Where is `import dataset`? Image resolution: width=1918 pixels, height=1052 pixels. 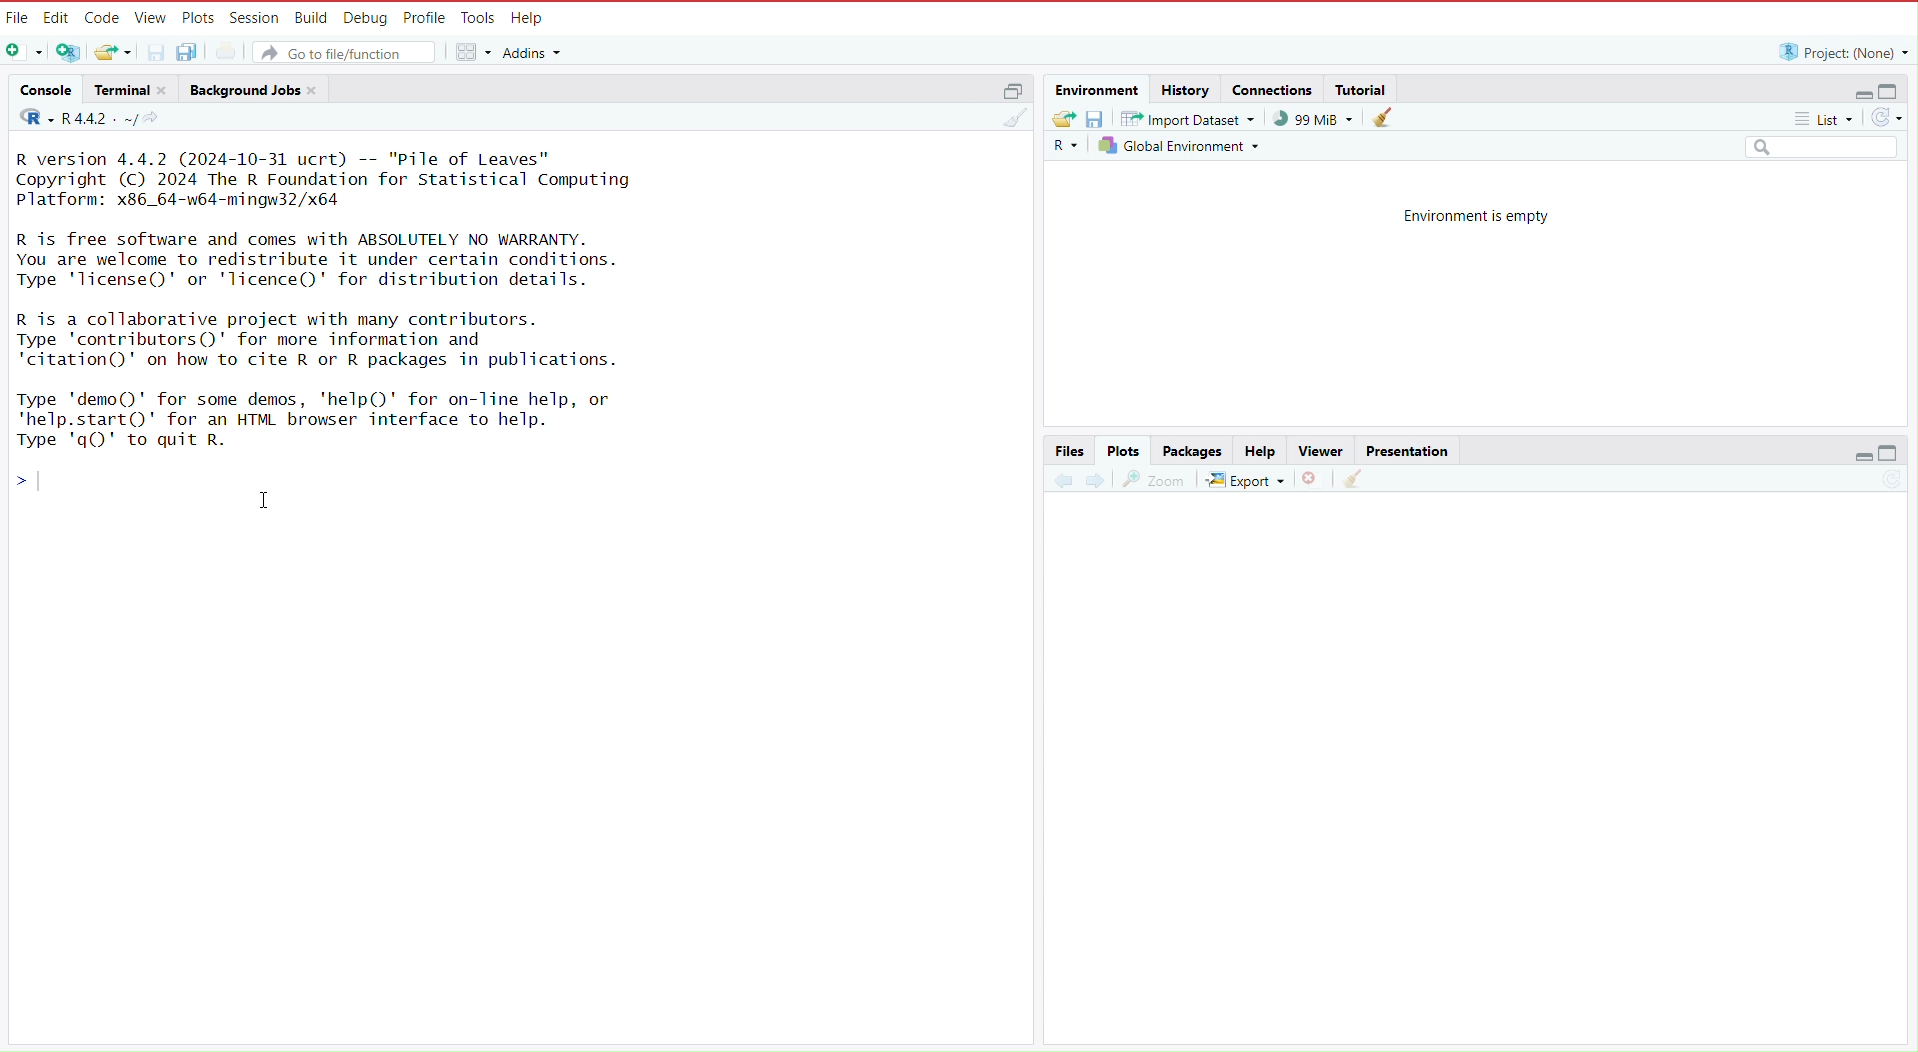 import dataset is located at coordinates (1188, 121).